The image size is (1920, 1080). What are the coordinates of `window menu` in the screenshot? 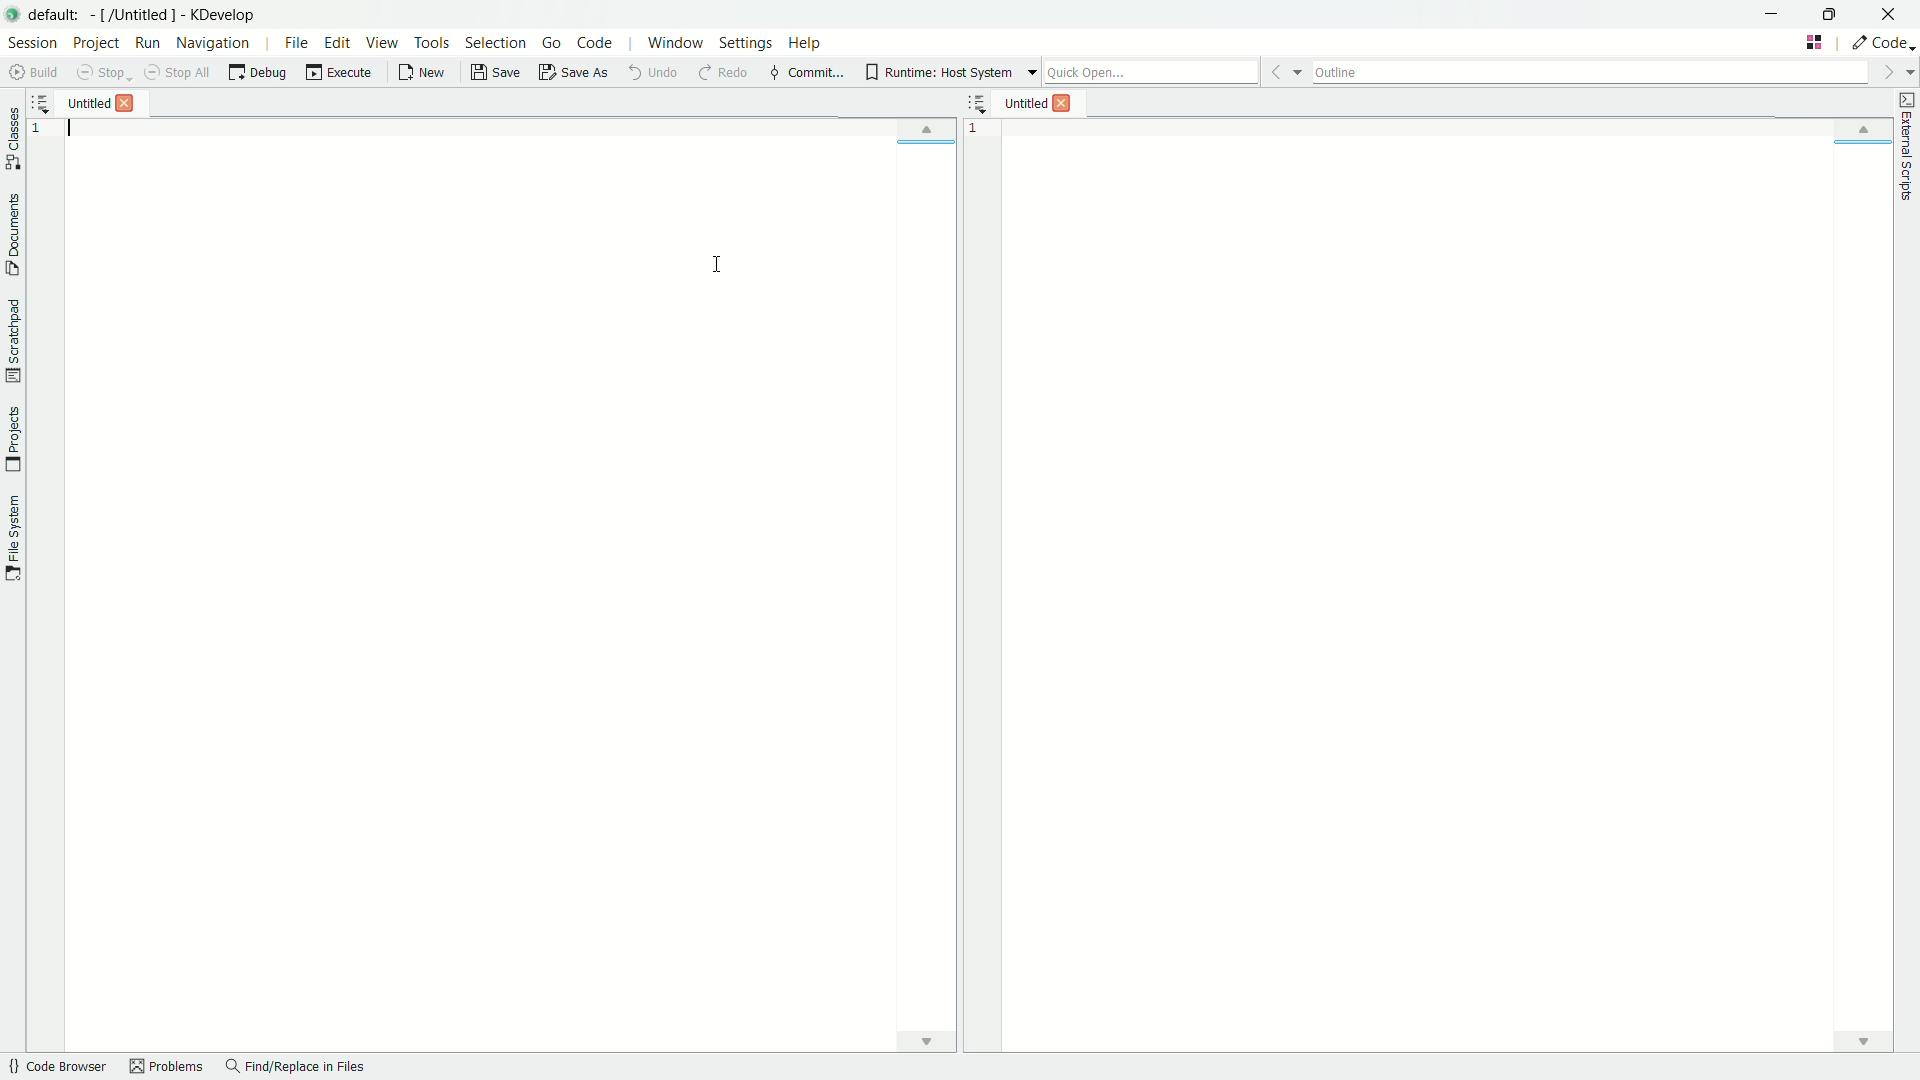 It's located at (677, 44).